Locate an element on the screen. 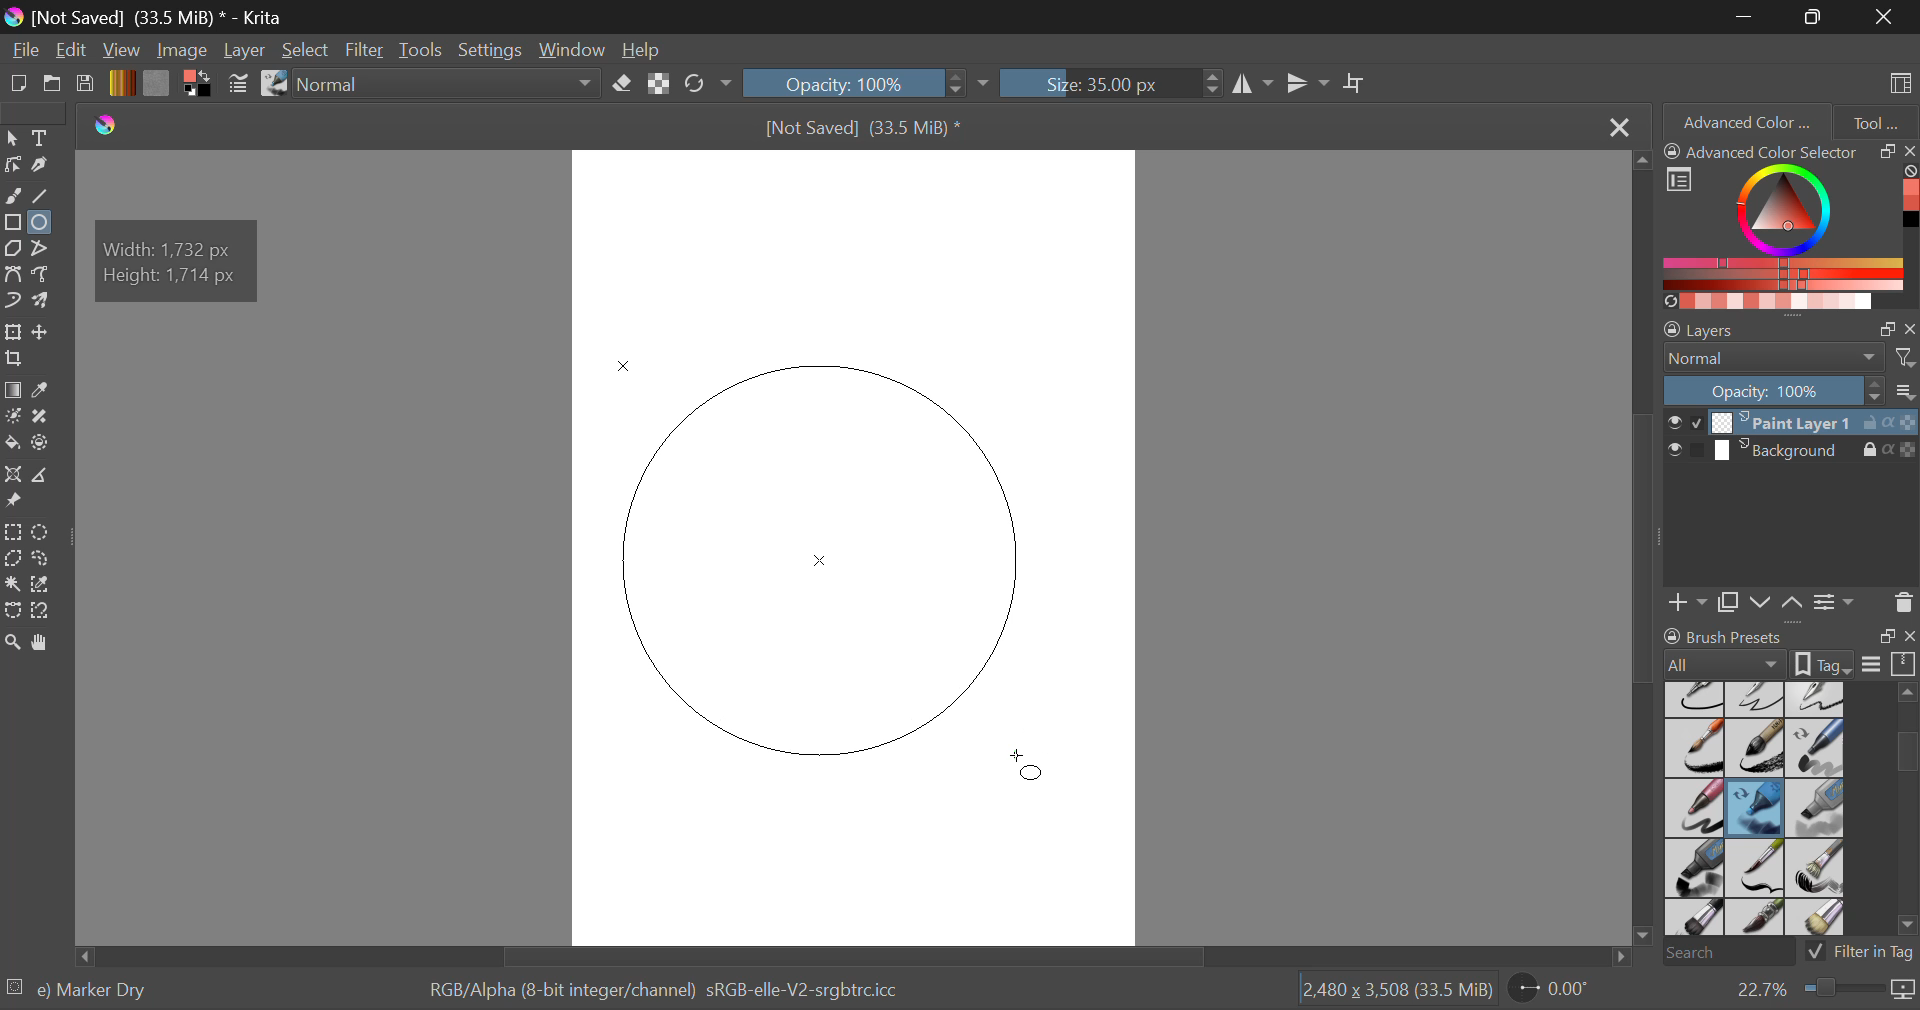 The width and height of the screenshot is (1920, 1010). Calligraphic Tool is located at coordinates (44, 165).